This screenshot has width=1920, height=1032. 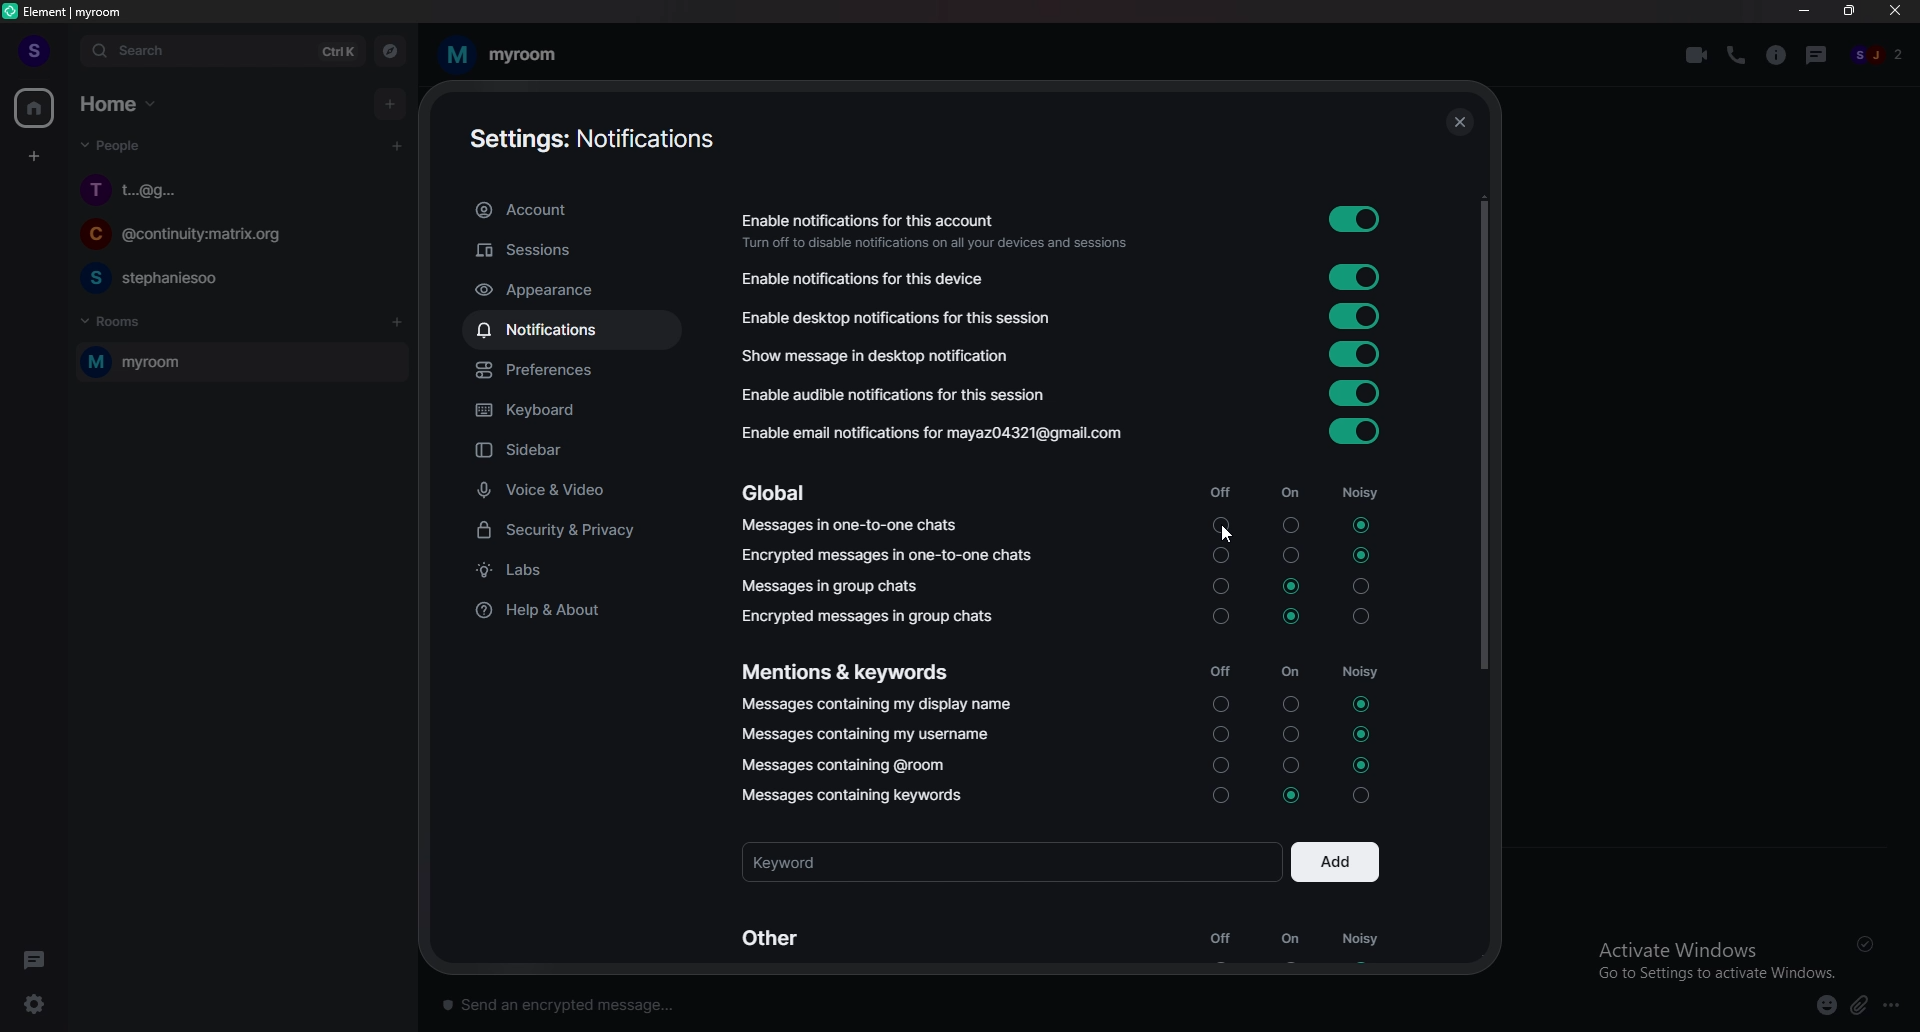 What do you see at coordinates (67, 51) in the screenshot?
I see `expand` at bounding box center [67, 51].